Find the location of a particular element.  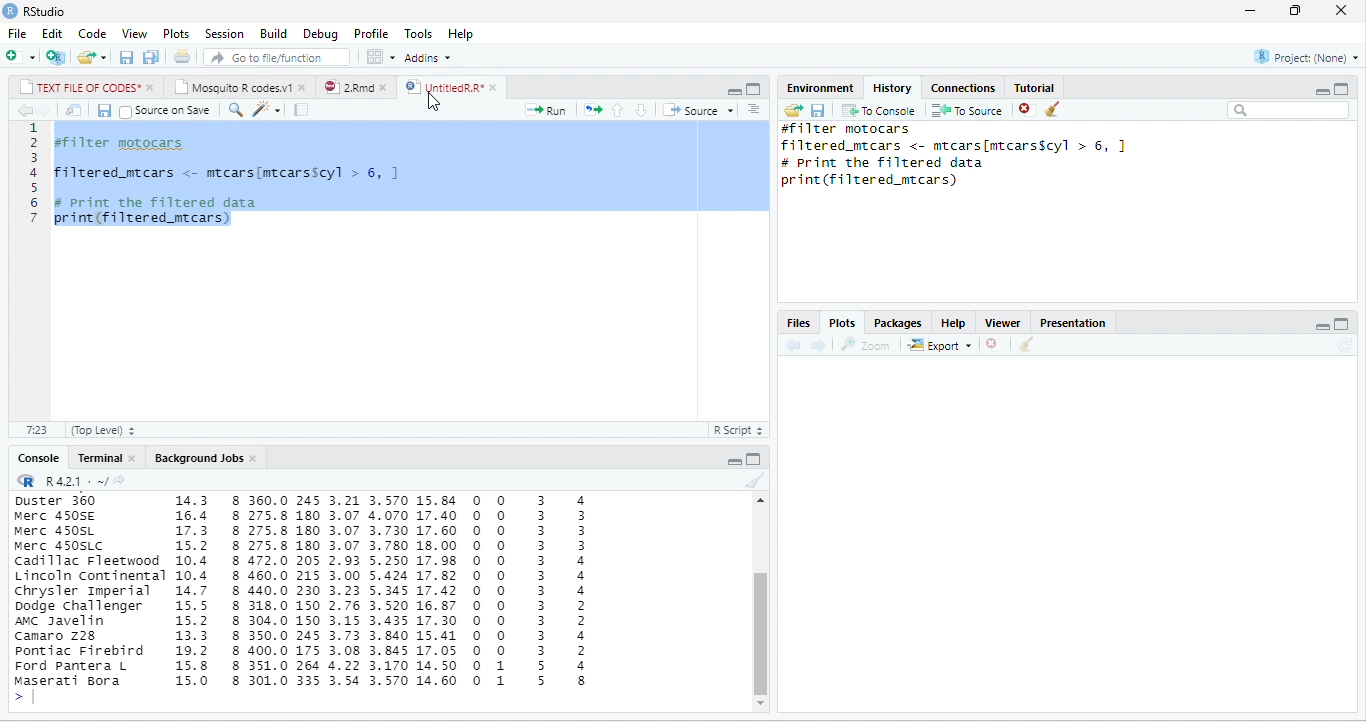

save is located at coordinates (104, 111).